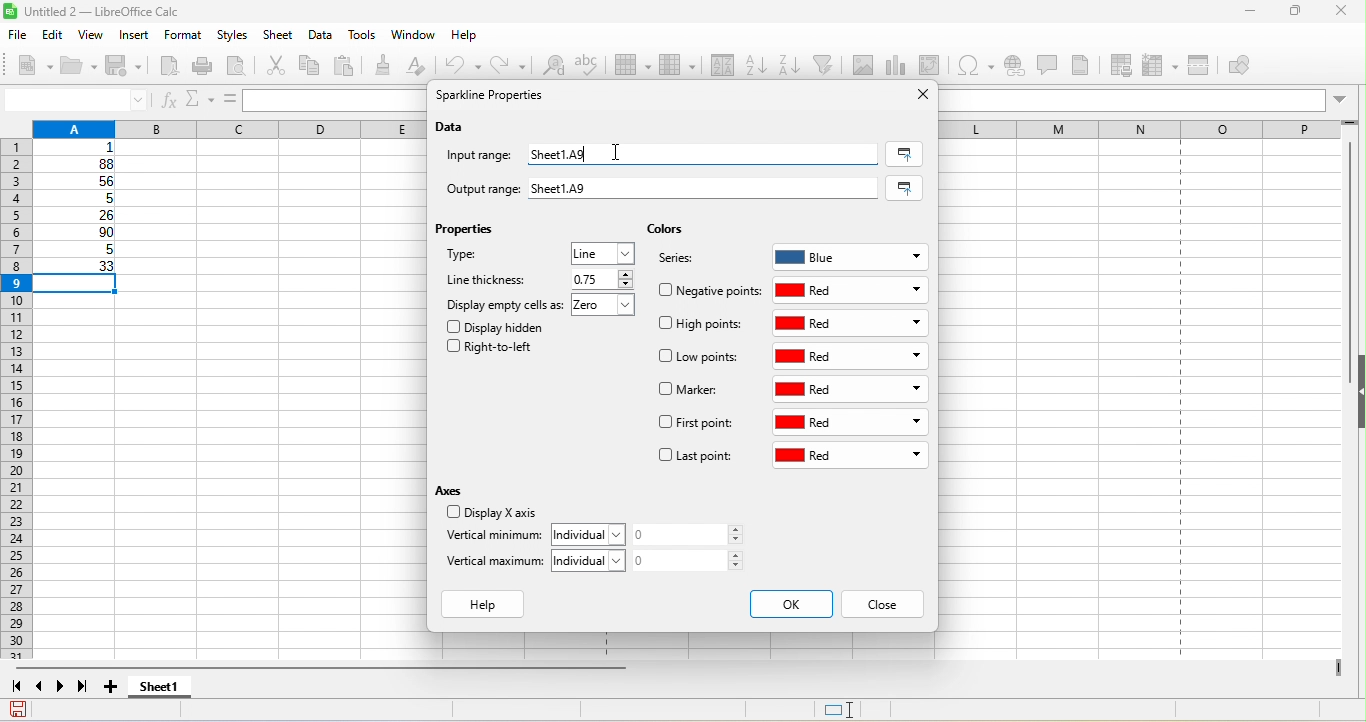 Image resolution: width=1366 pixels, height=722 pixels. What do you see at coordinates (759, 63) in the screenshot?
I see `sort ascending` at bounding box center [759, 63].